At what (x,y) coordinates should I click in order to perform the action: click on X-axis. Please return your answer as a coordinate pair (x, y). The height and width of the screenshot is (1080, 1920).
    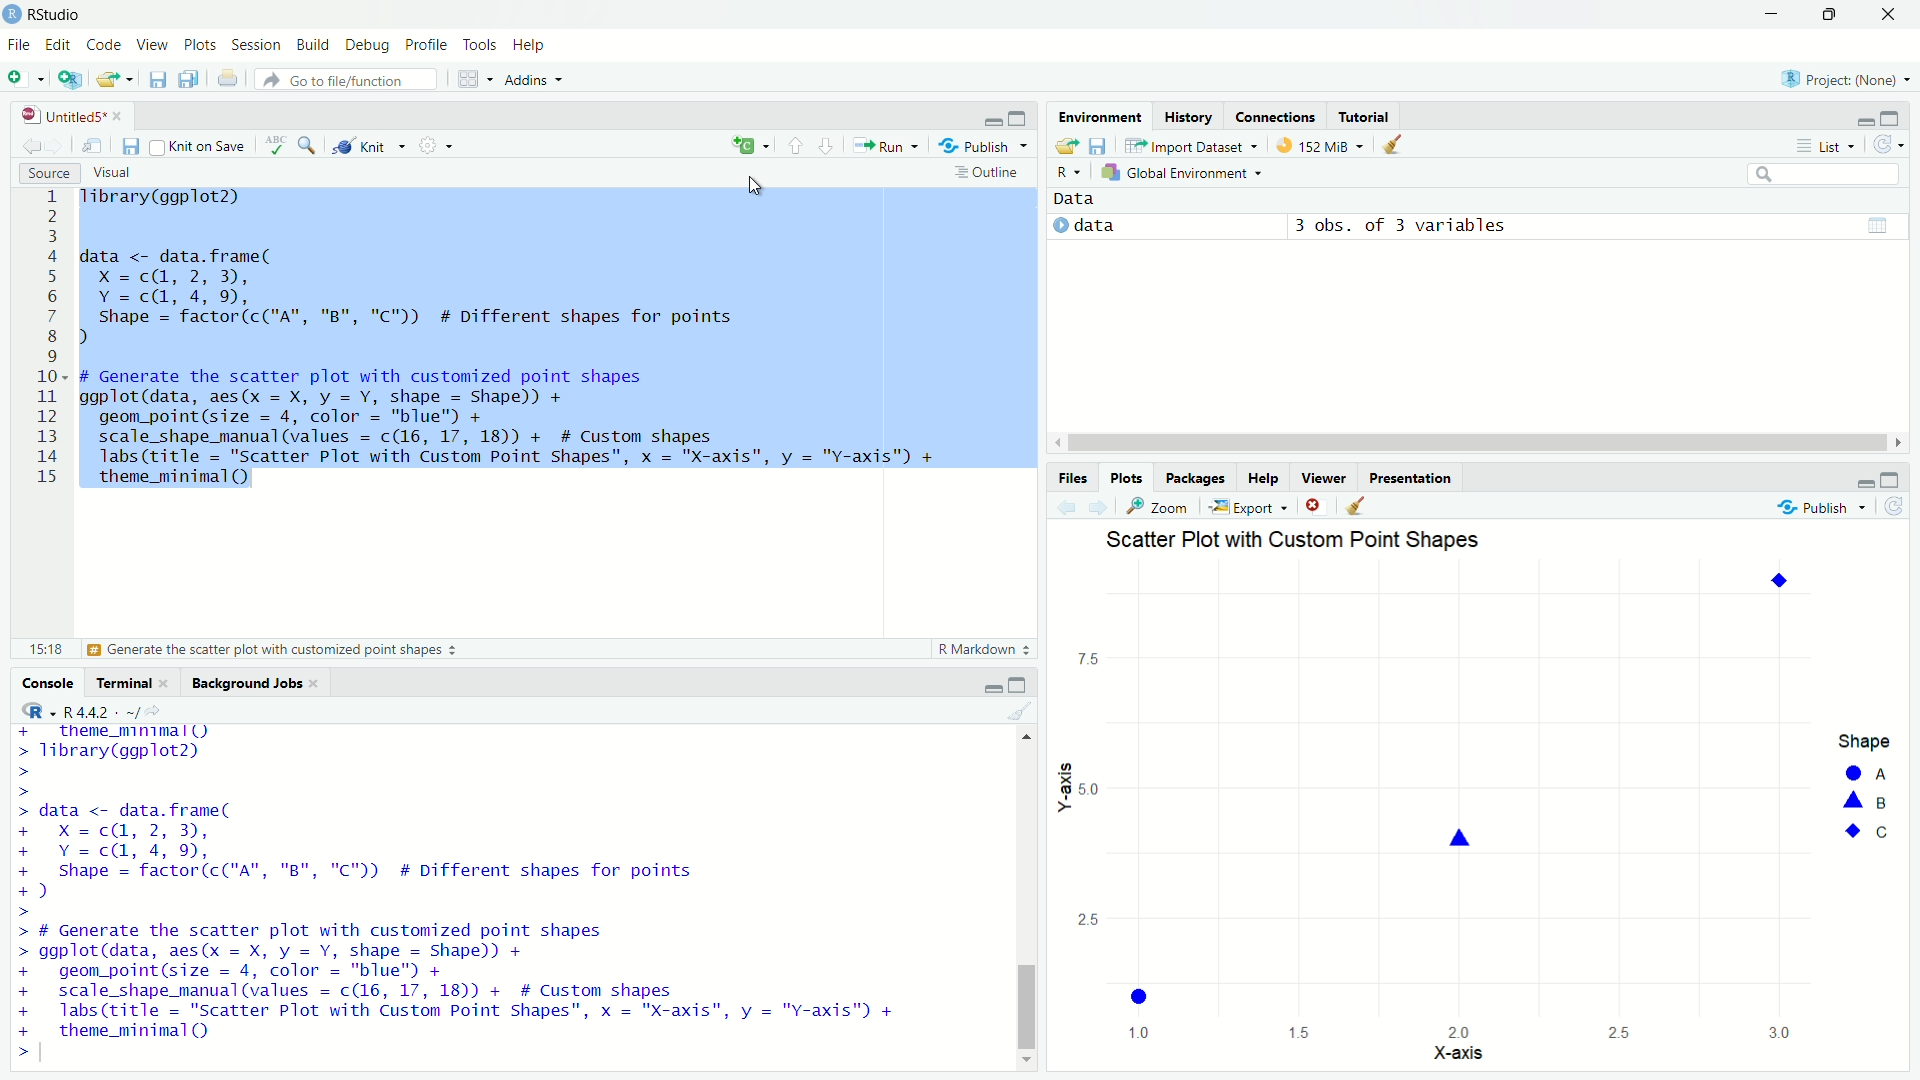
    Looking at the image, I should click on (1460, 1053).